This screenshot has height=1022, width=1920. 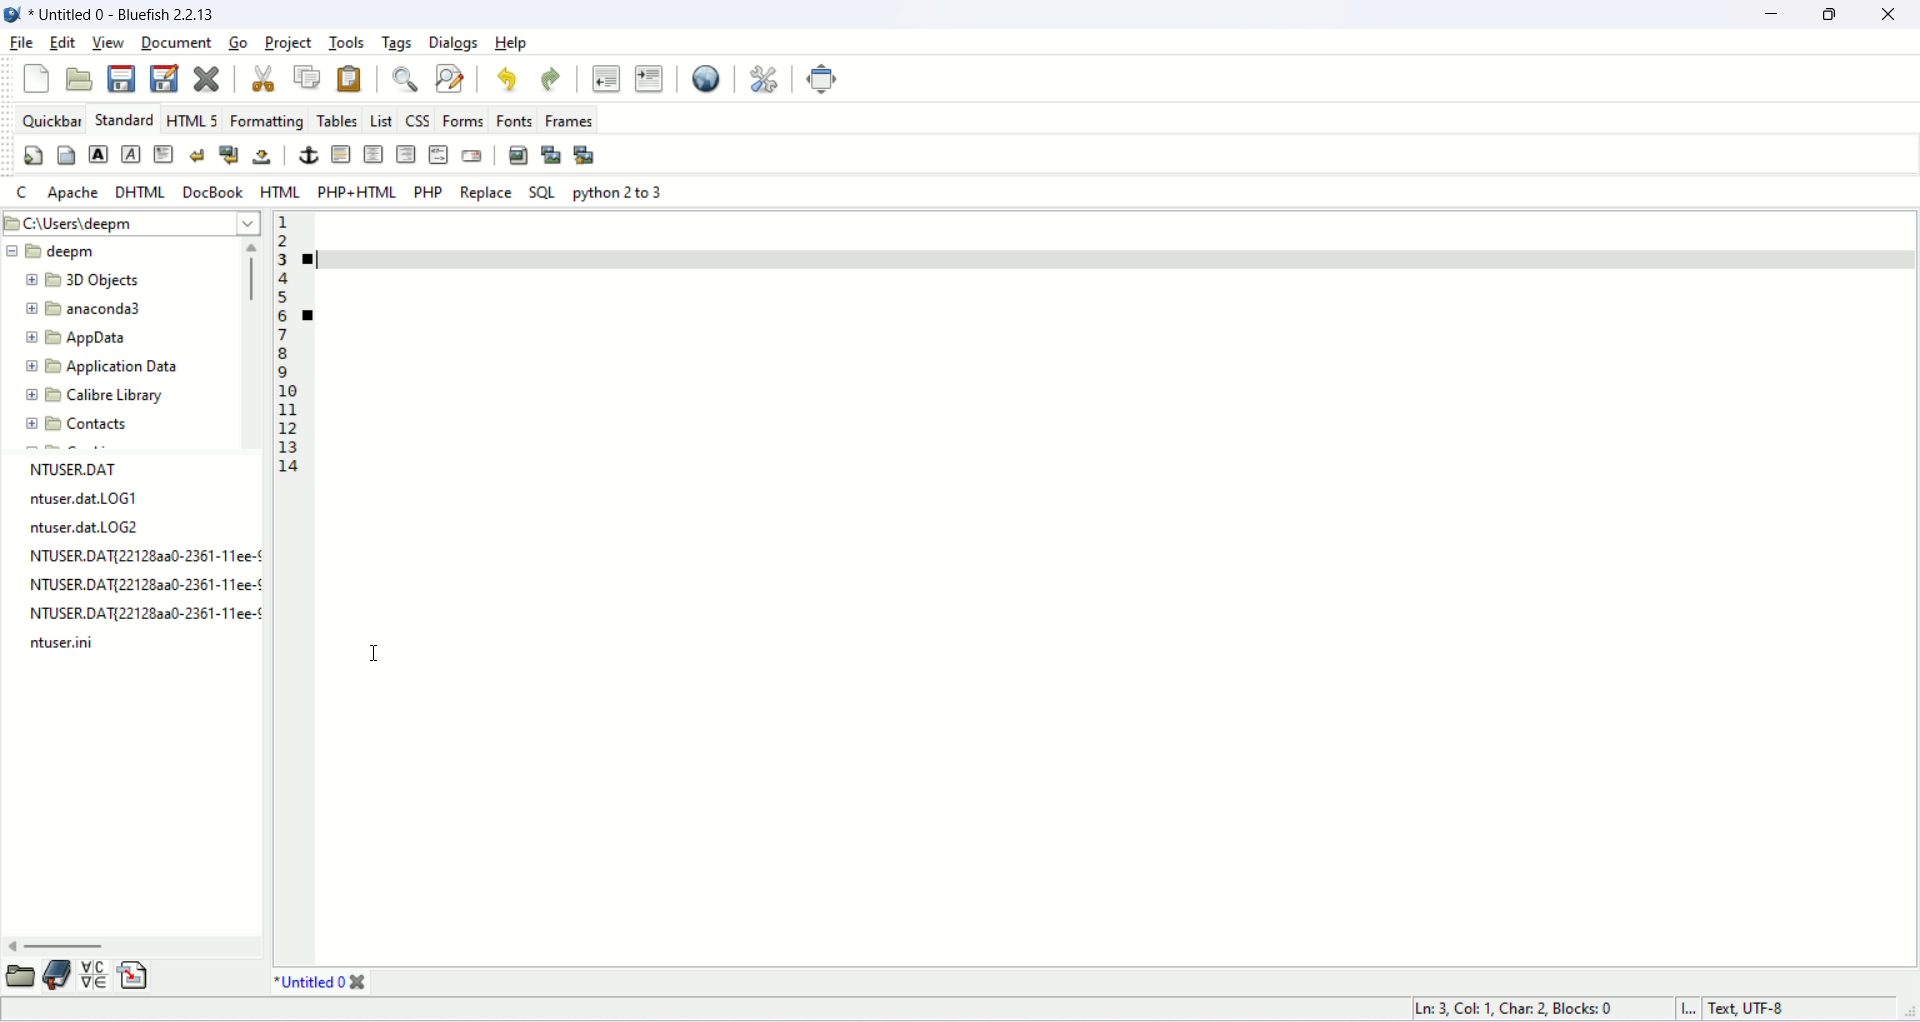 What do you see at coordinates (230, 154) in the screenshot?
I see `break and clear` at bounding box center [230, 154].